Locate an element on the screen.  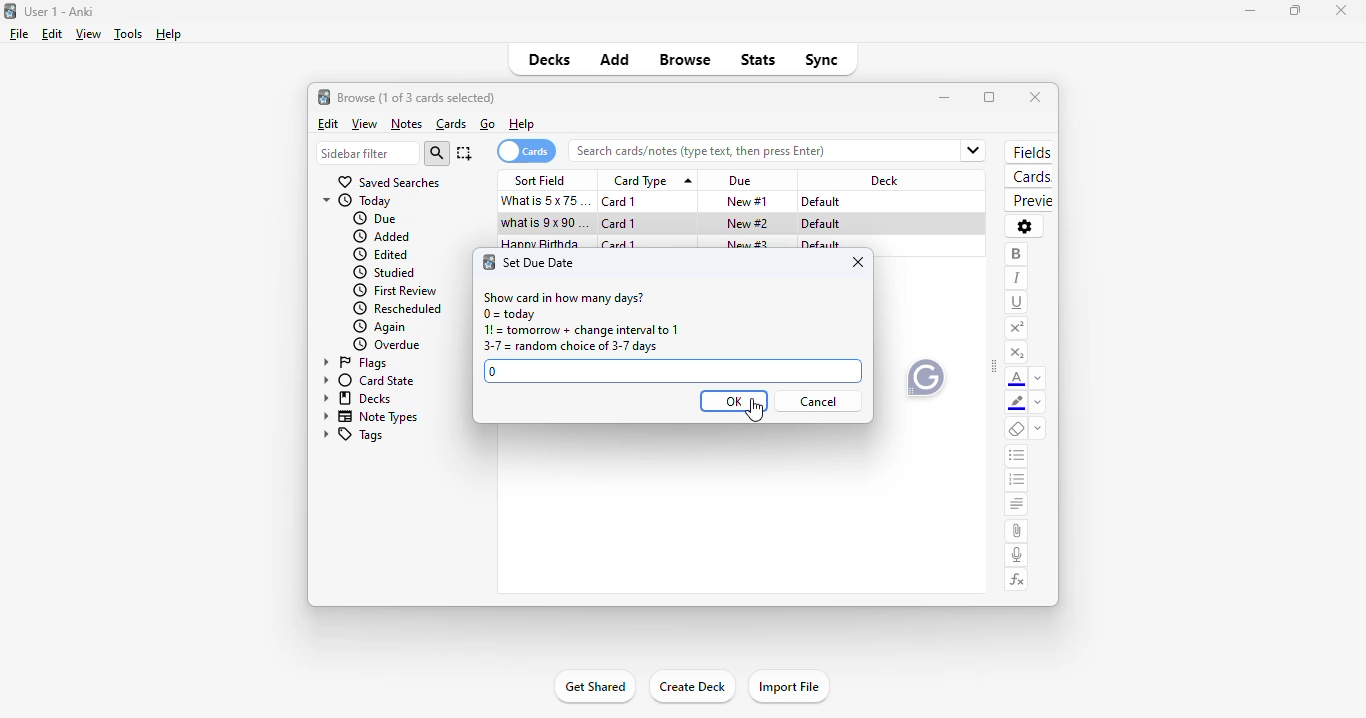
subscript is located at coordinates (1018, 355).